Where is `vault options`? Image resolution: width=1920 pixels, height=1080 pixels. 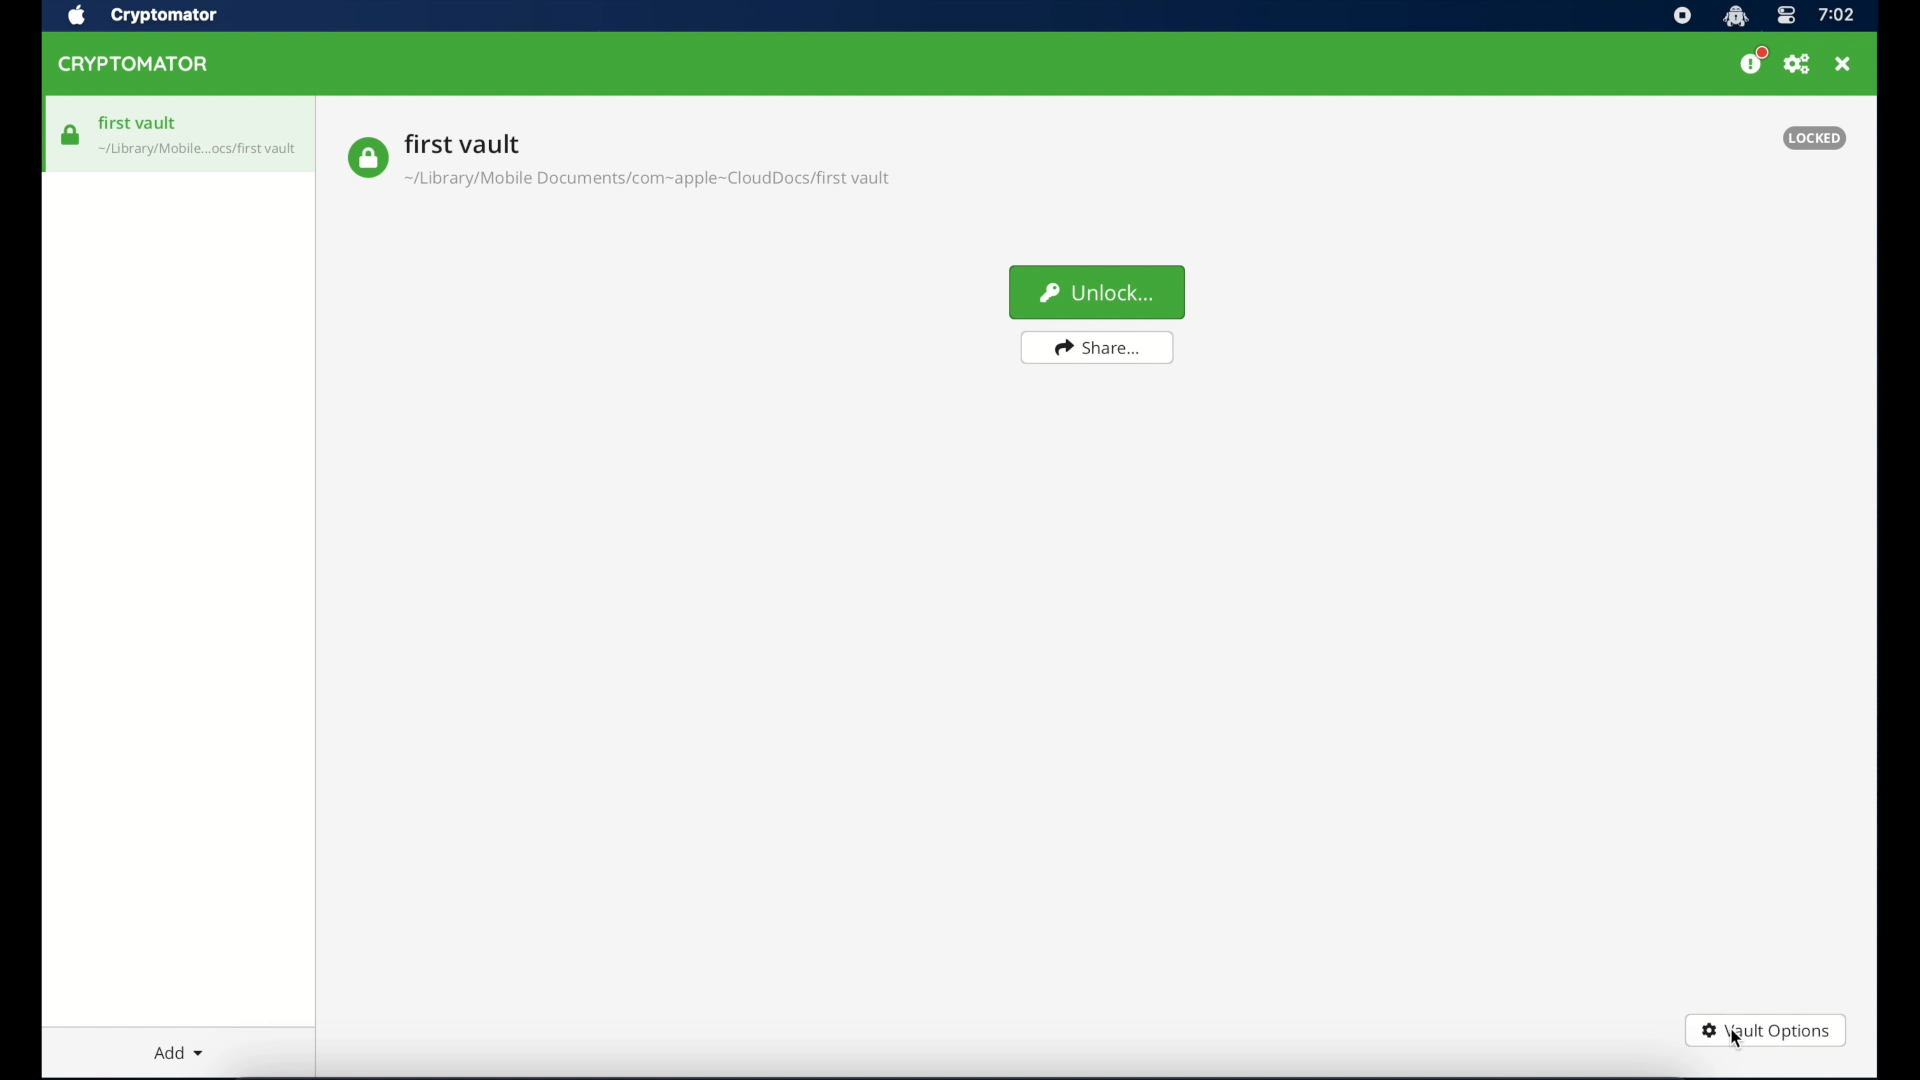 vault options is located at coordinates (1765, 1033).